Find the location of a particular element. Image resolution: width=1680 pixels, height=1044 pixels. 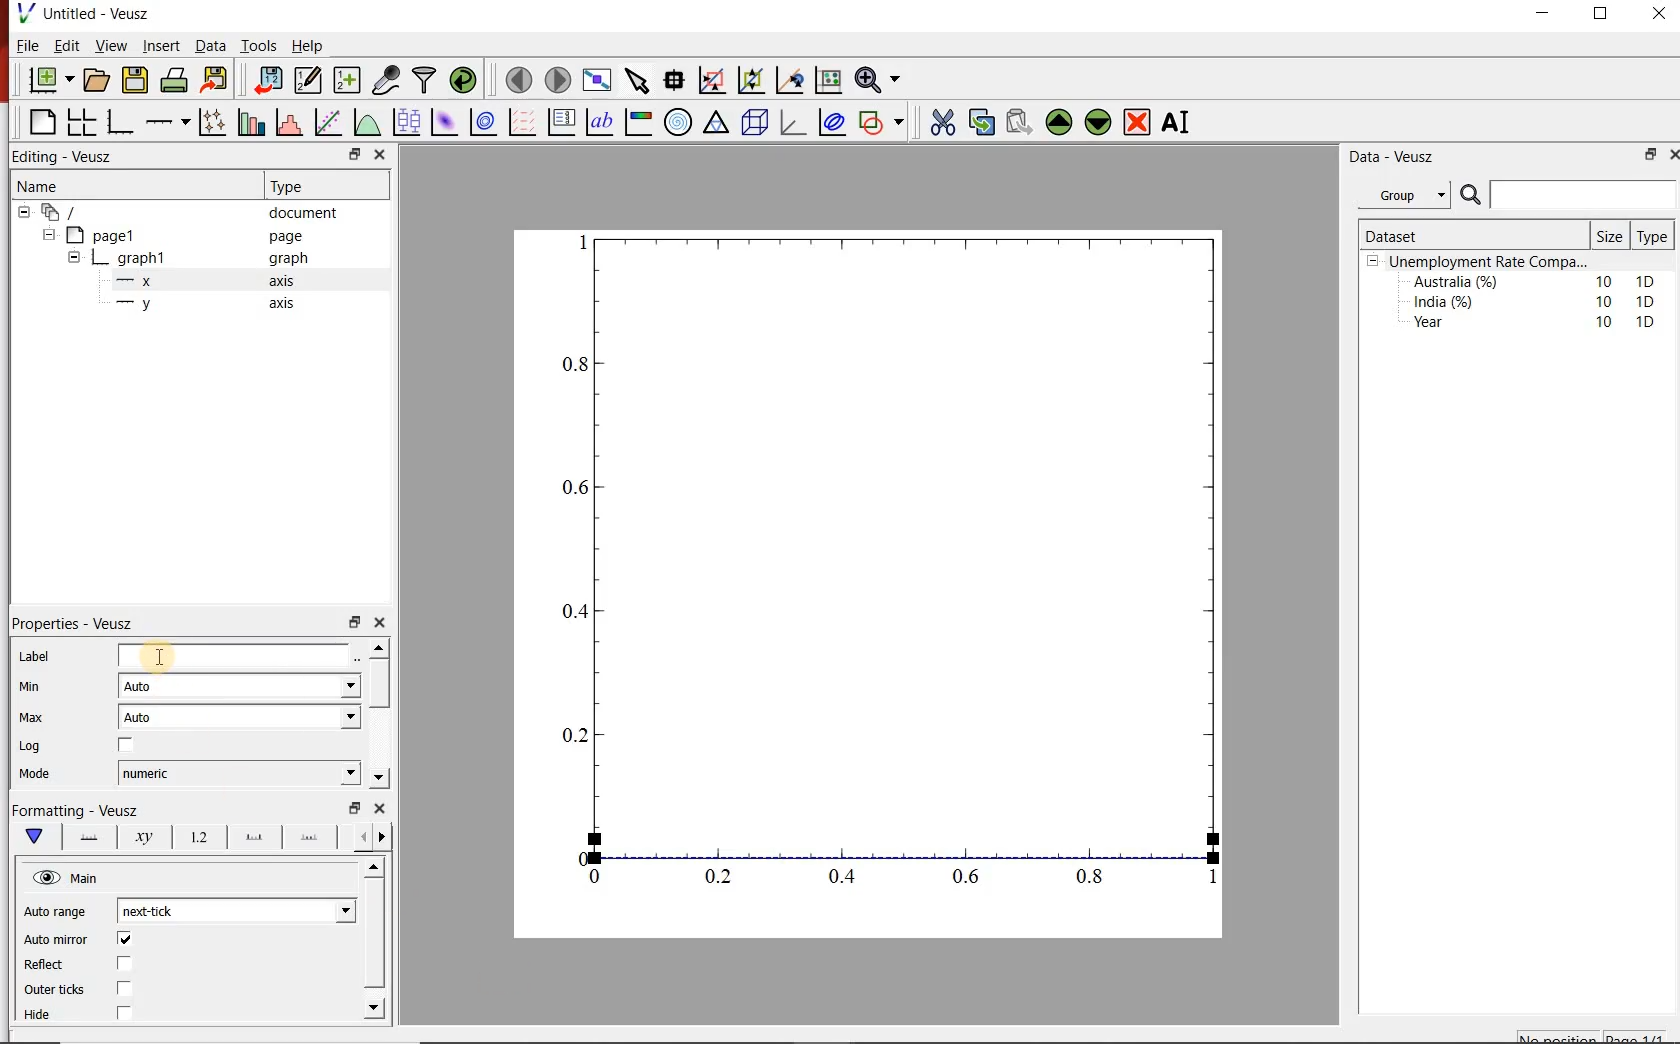

image color bar is located at coordinates (638, 123).